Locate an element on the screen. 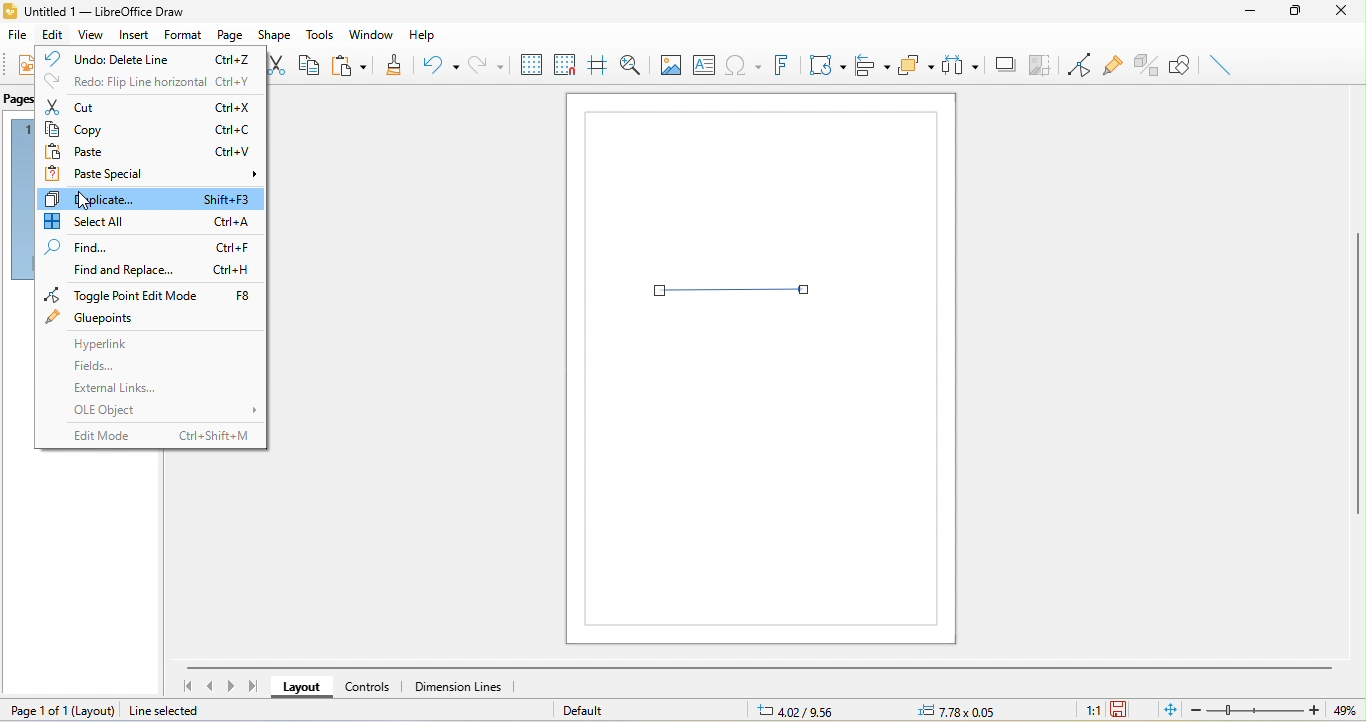 The width and height of the screenshot is (1366, 722). 7.26/9.58 is located at coordinates (808, 711).